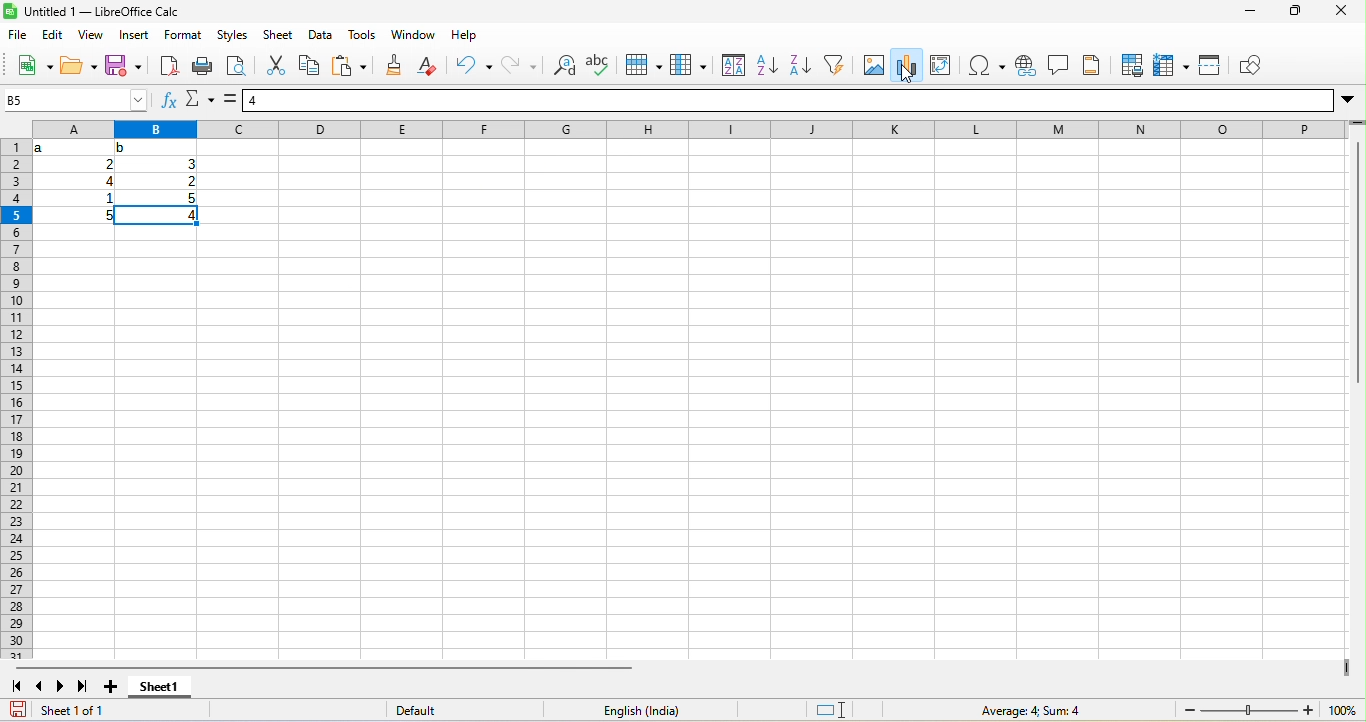 Image resolution: width=1366 pixels, height=722 pixels. I want to click on image, so click(874, 64).